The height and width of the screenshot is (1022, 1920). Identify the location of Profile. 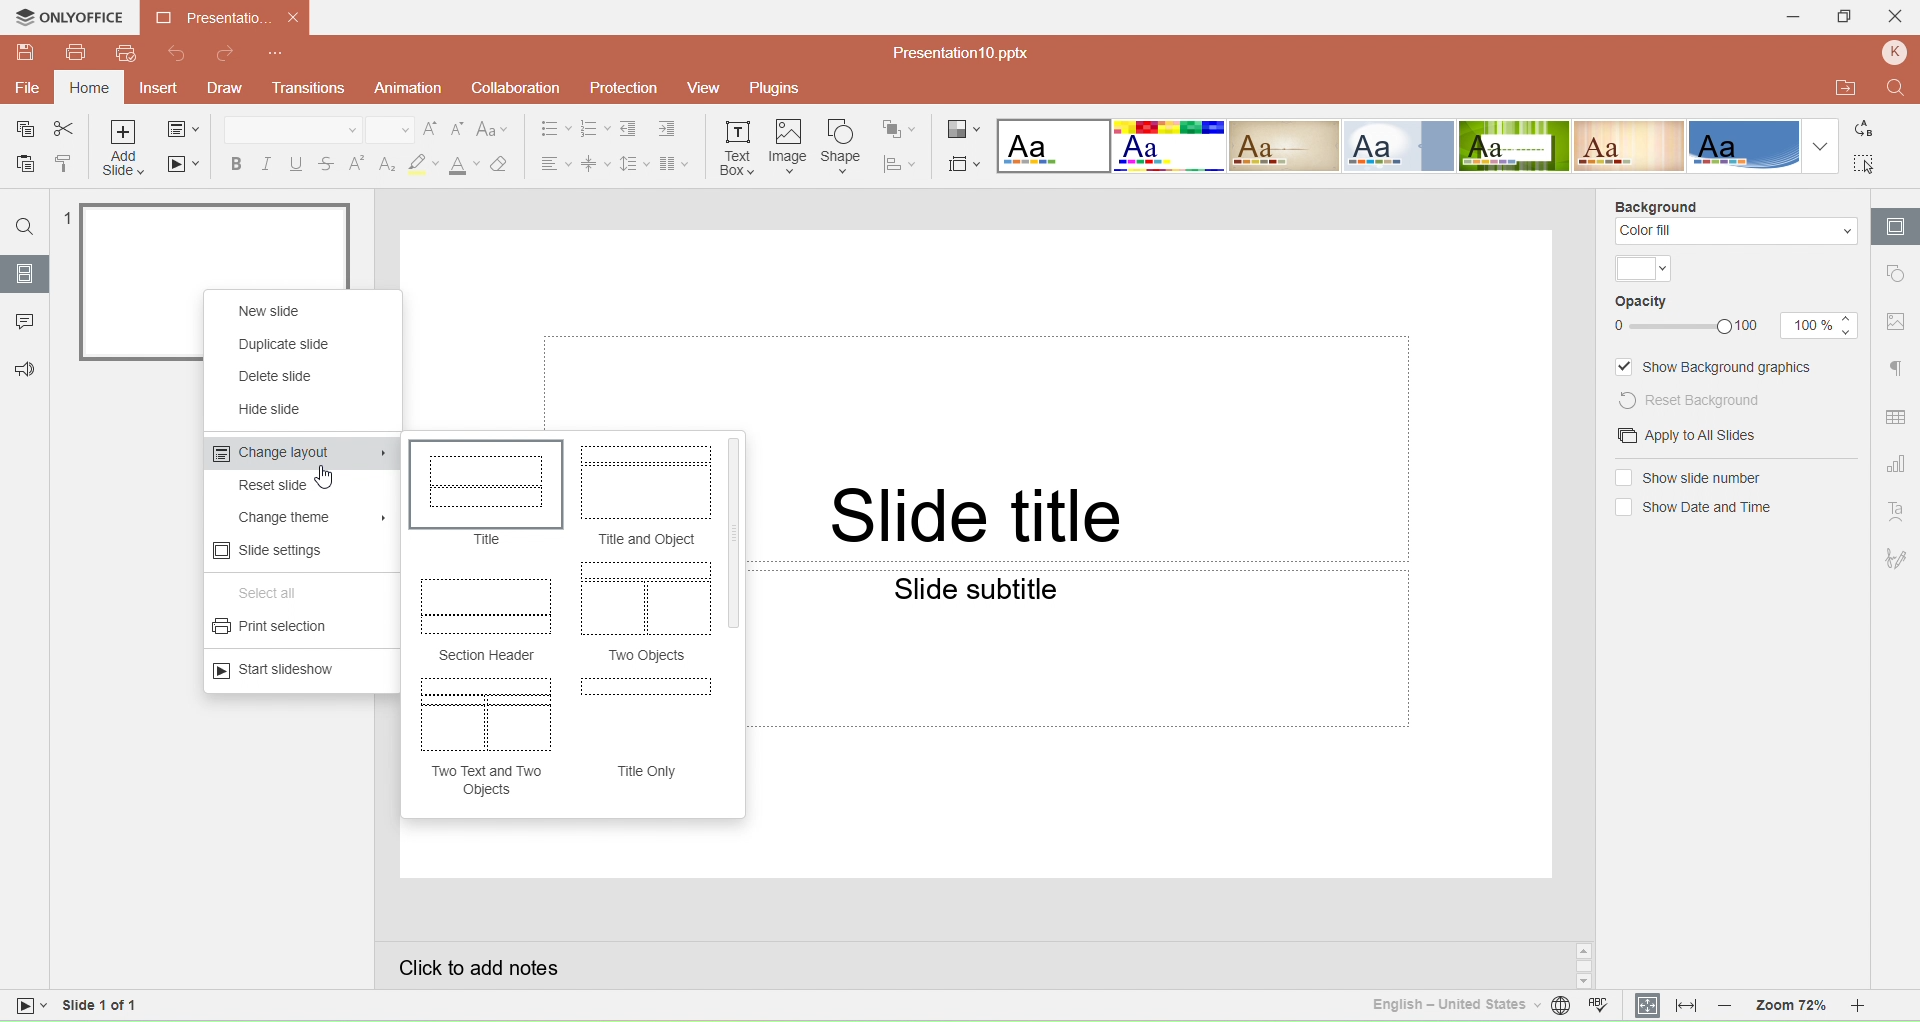
(1894, 54).